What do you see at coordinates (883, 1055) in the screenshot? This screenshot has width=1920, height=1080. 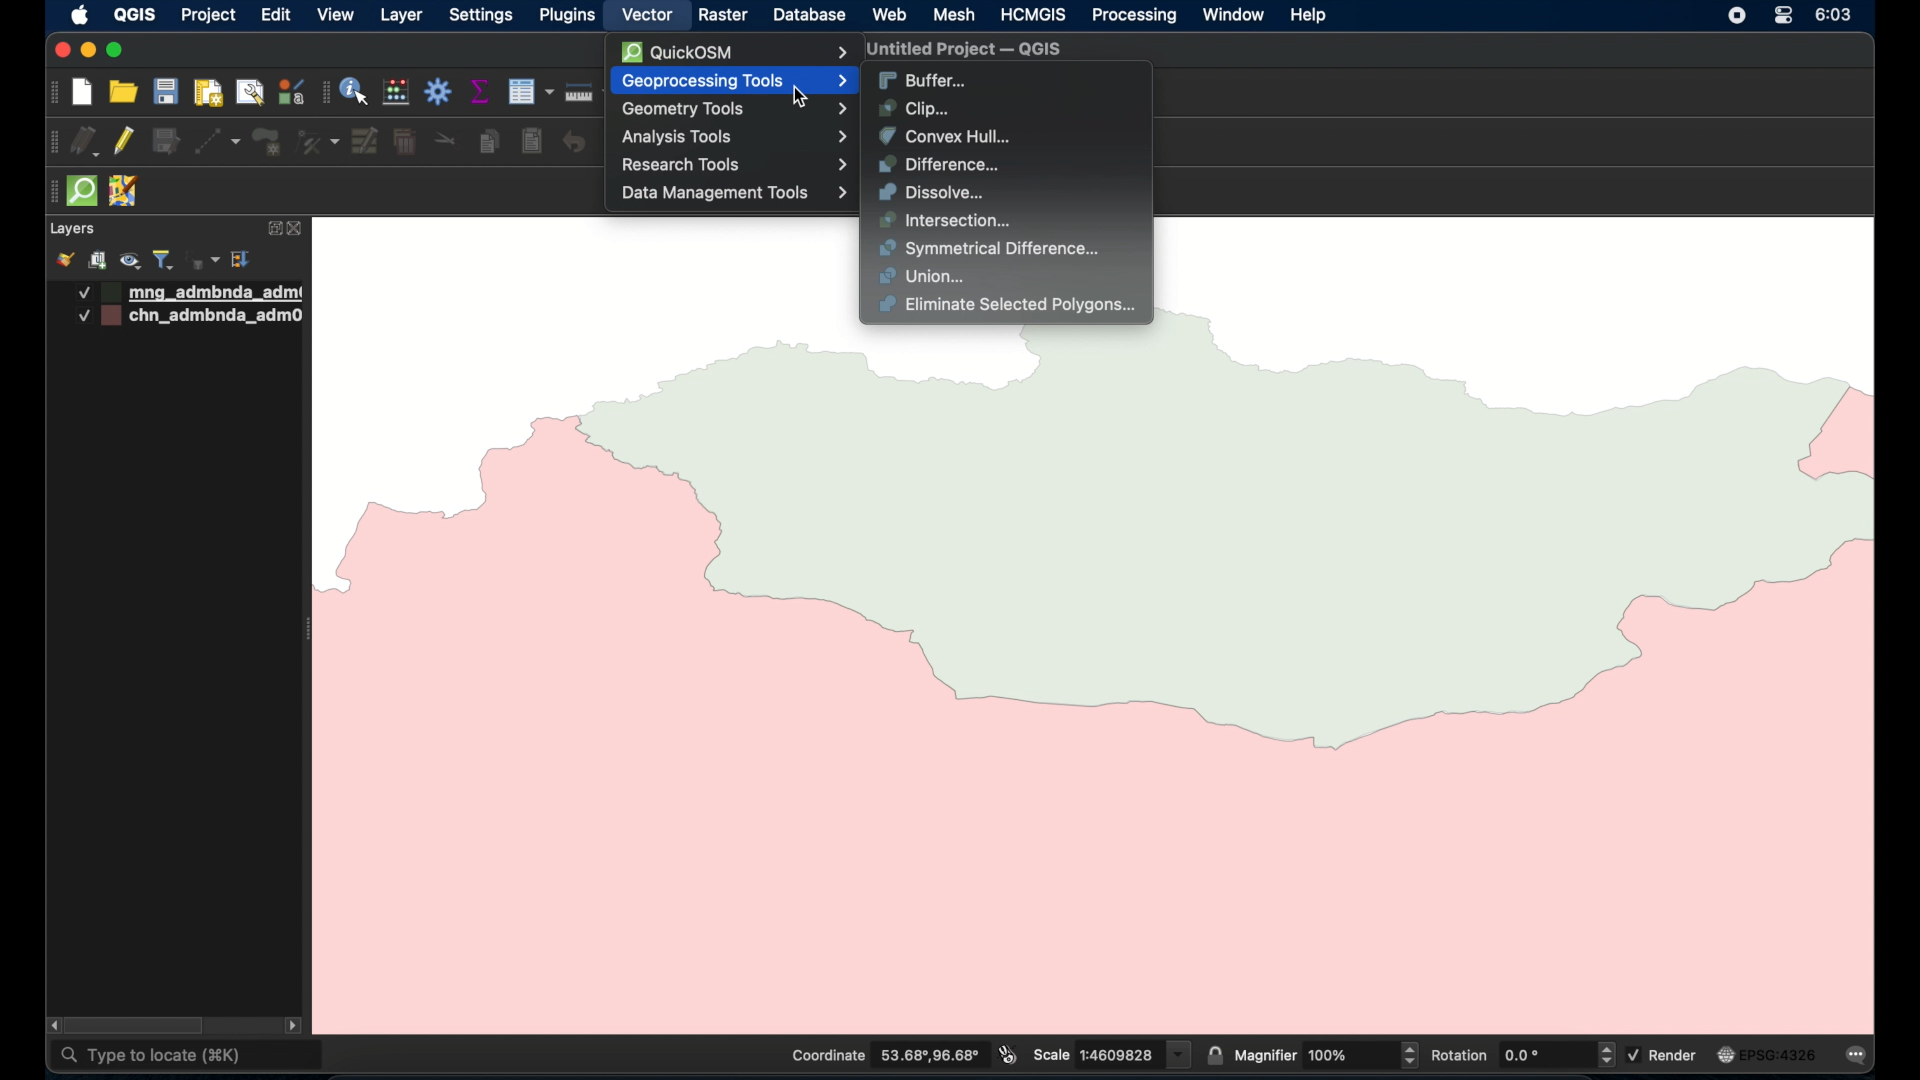 I see `coordinate` at bounding box center [883, 1055].